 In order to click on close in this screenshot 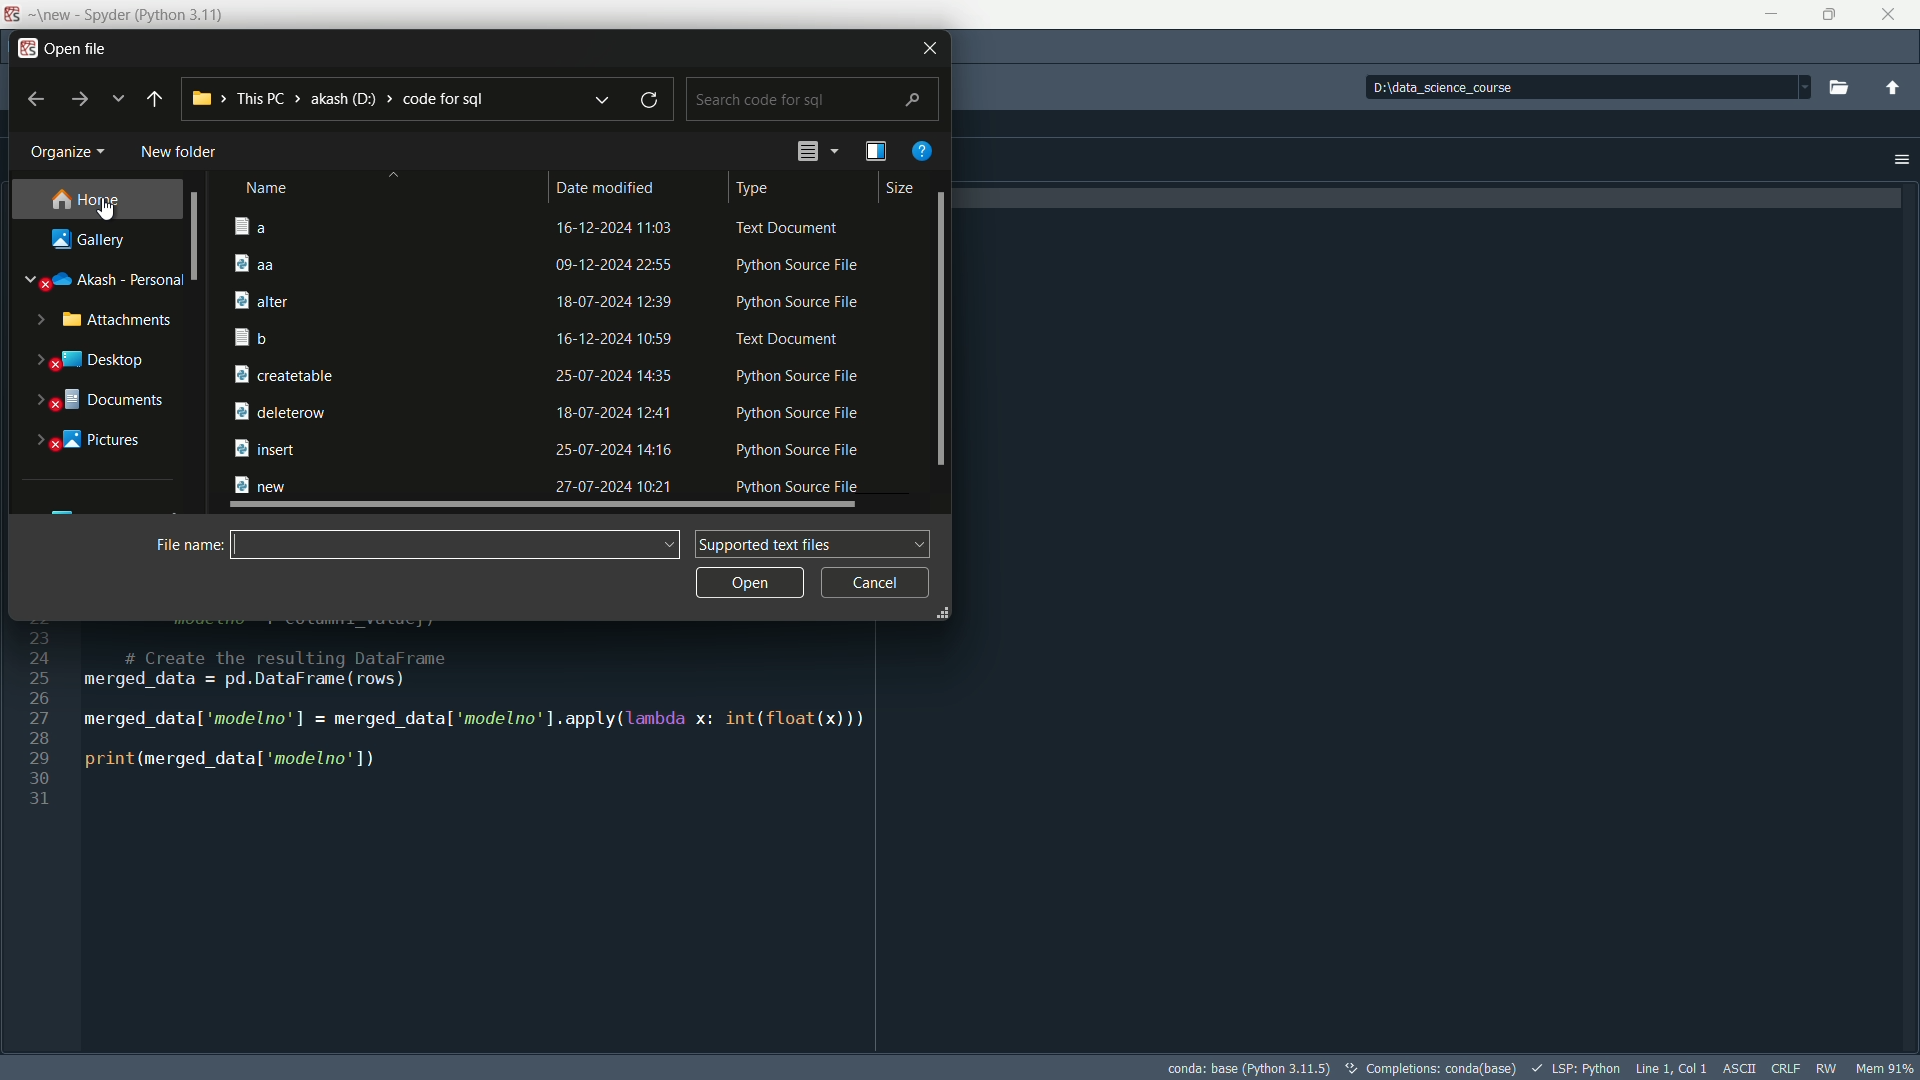, I will do `click(930, 47)`.